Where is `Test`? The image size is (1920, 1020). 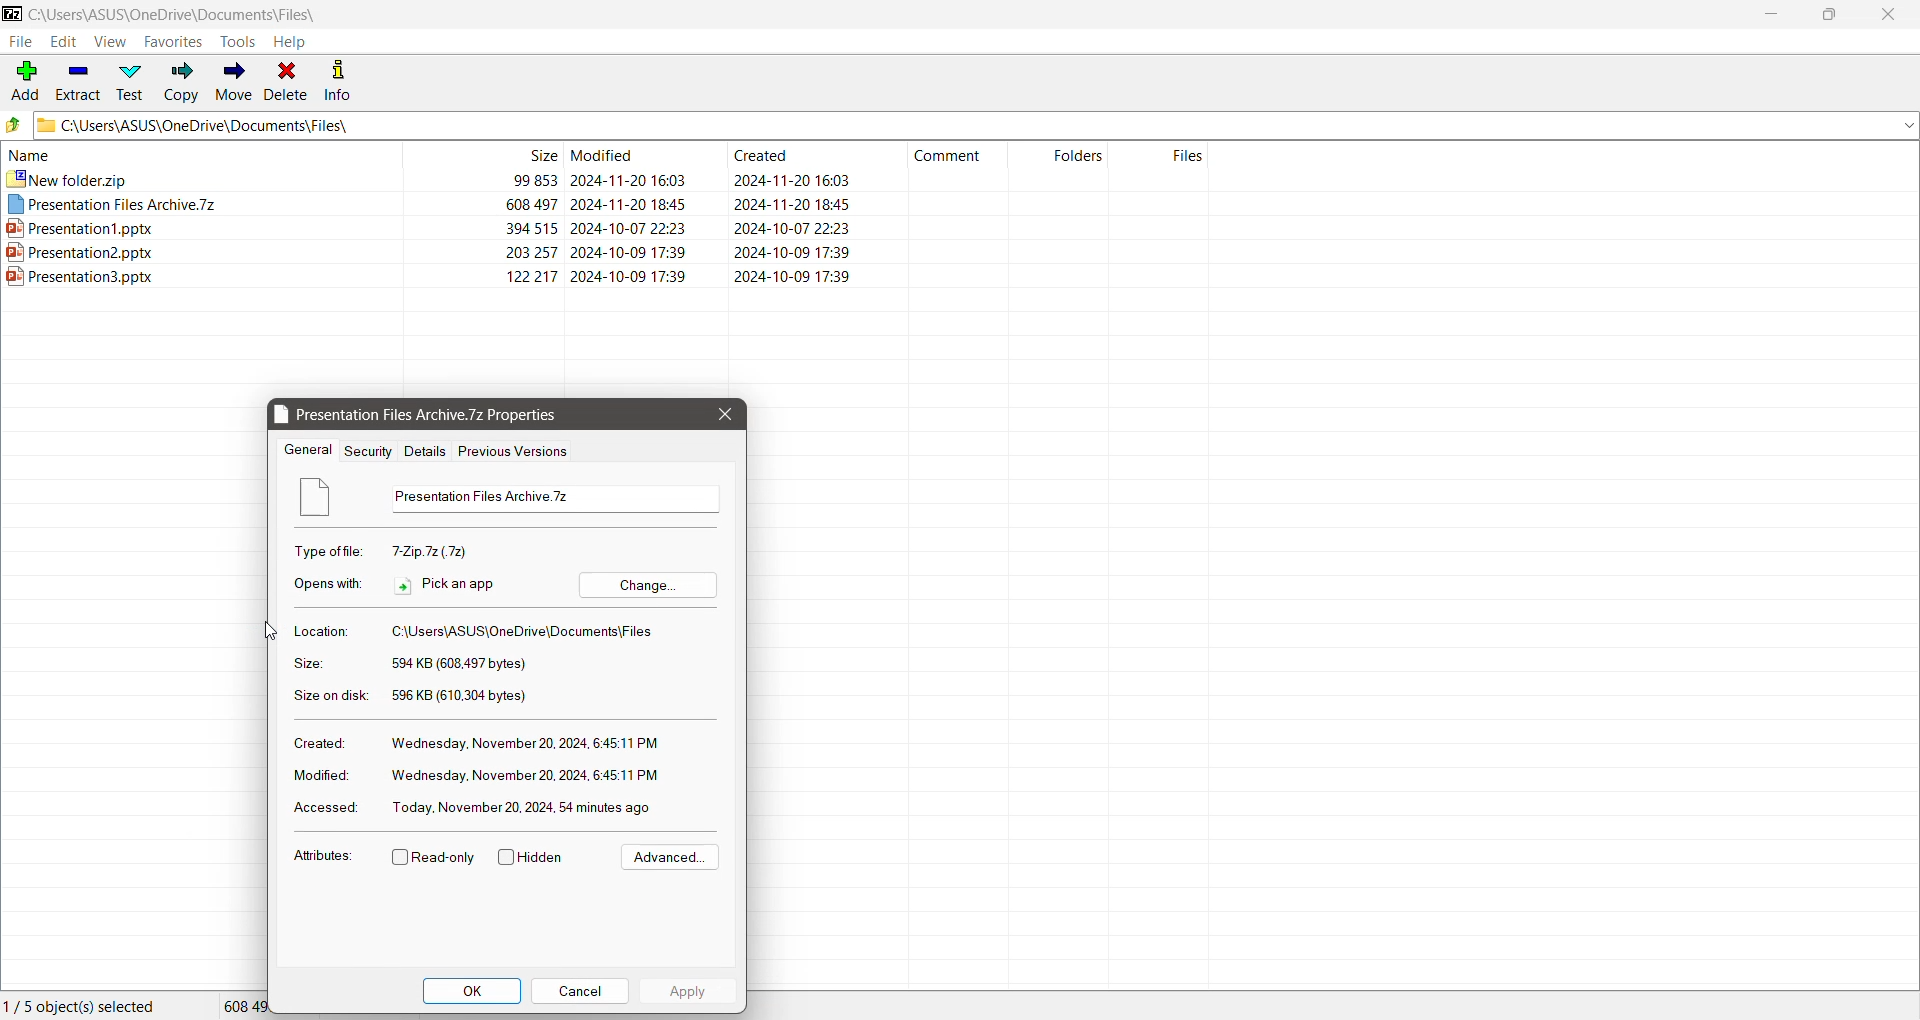
Test is located at coordinates (129, 83).